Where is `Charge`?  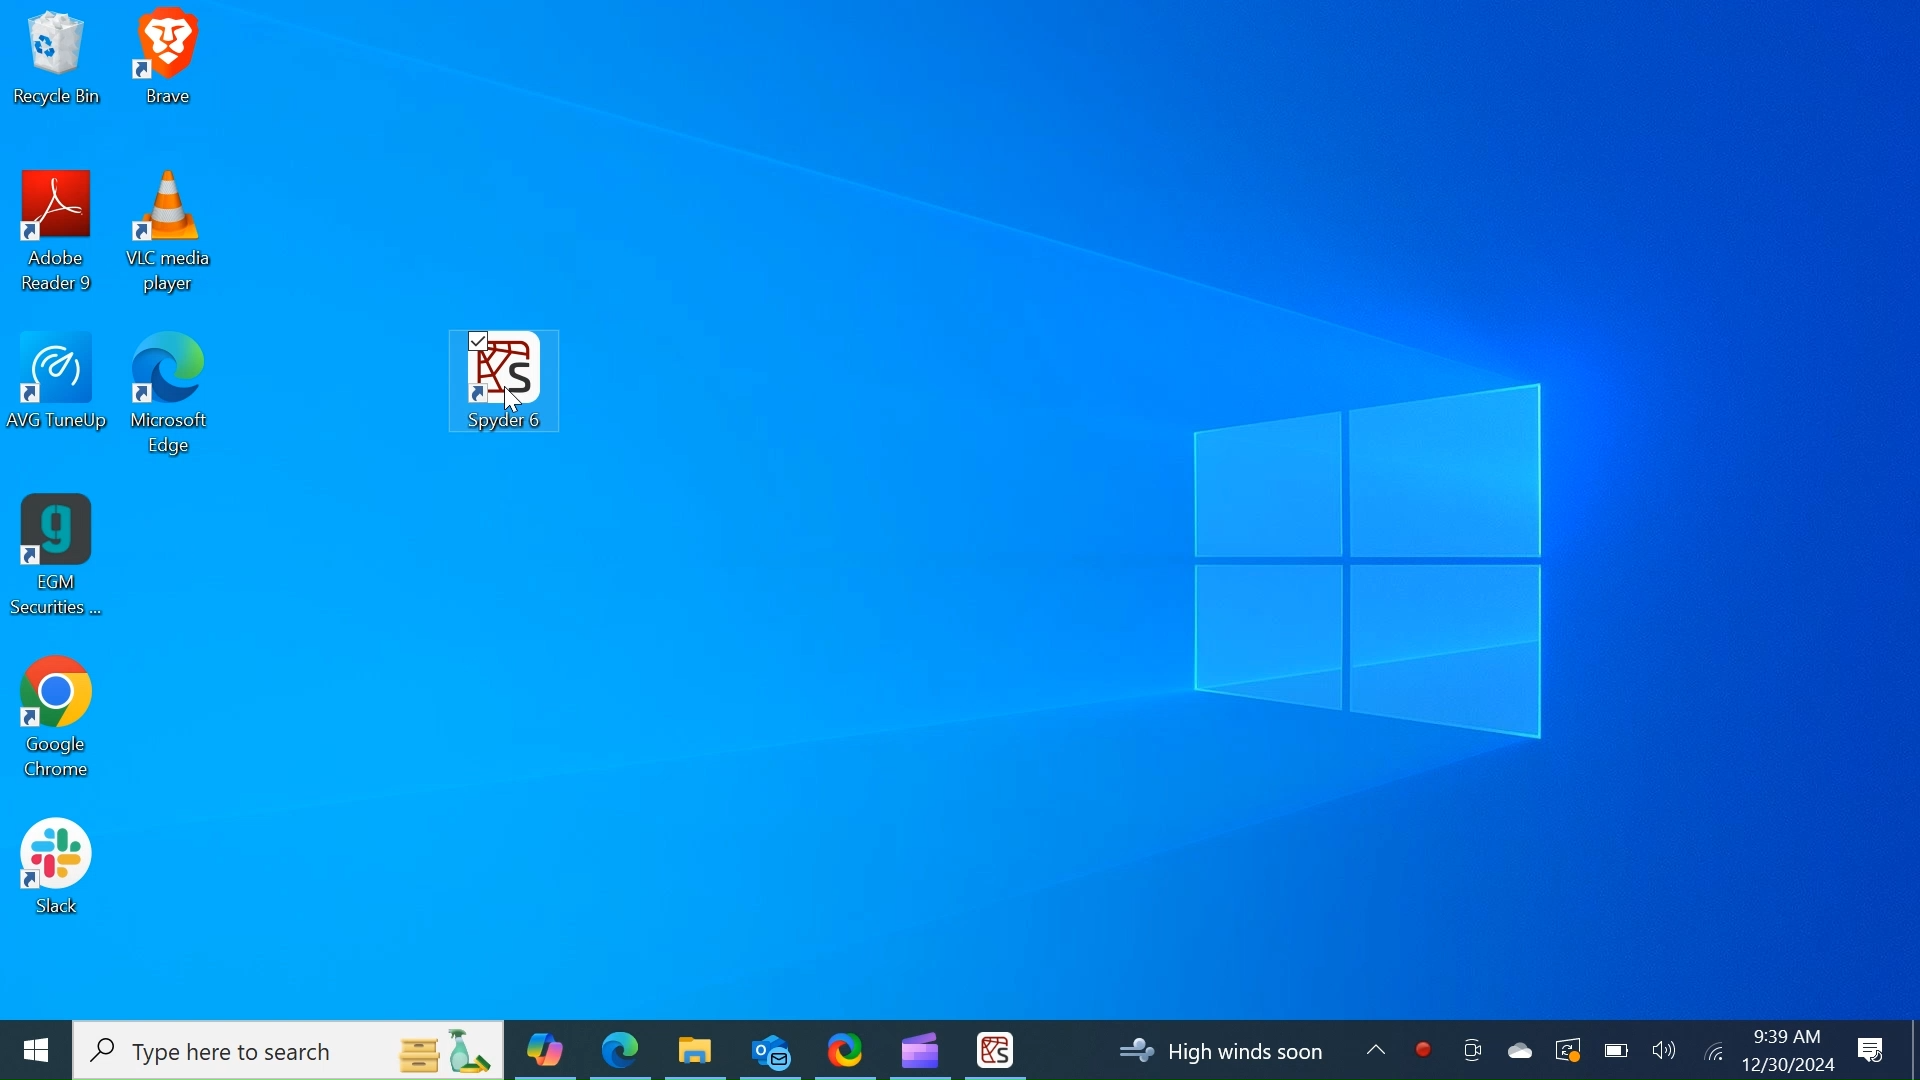 Charge is located at coordinates (1615, 1050).